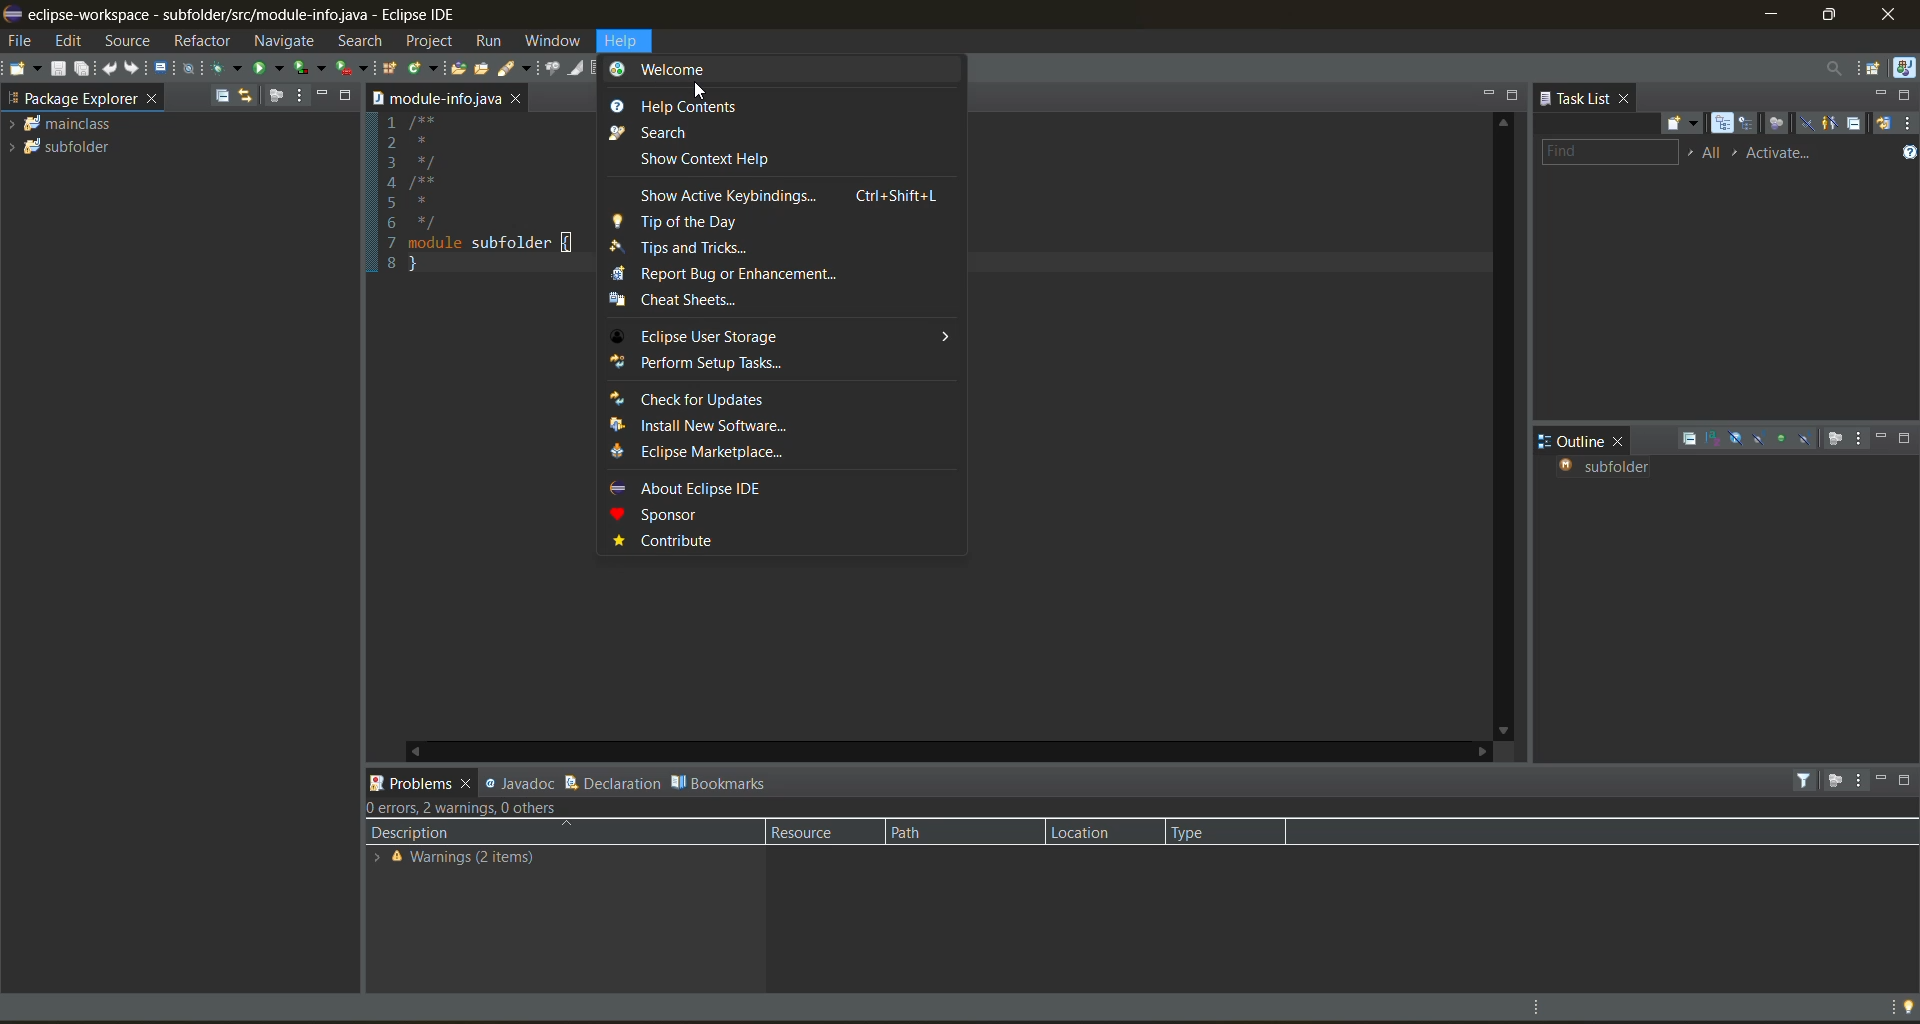 This screenshot has height=1024, width=1920. I want to click on welcome, so click(695, 72).